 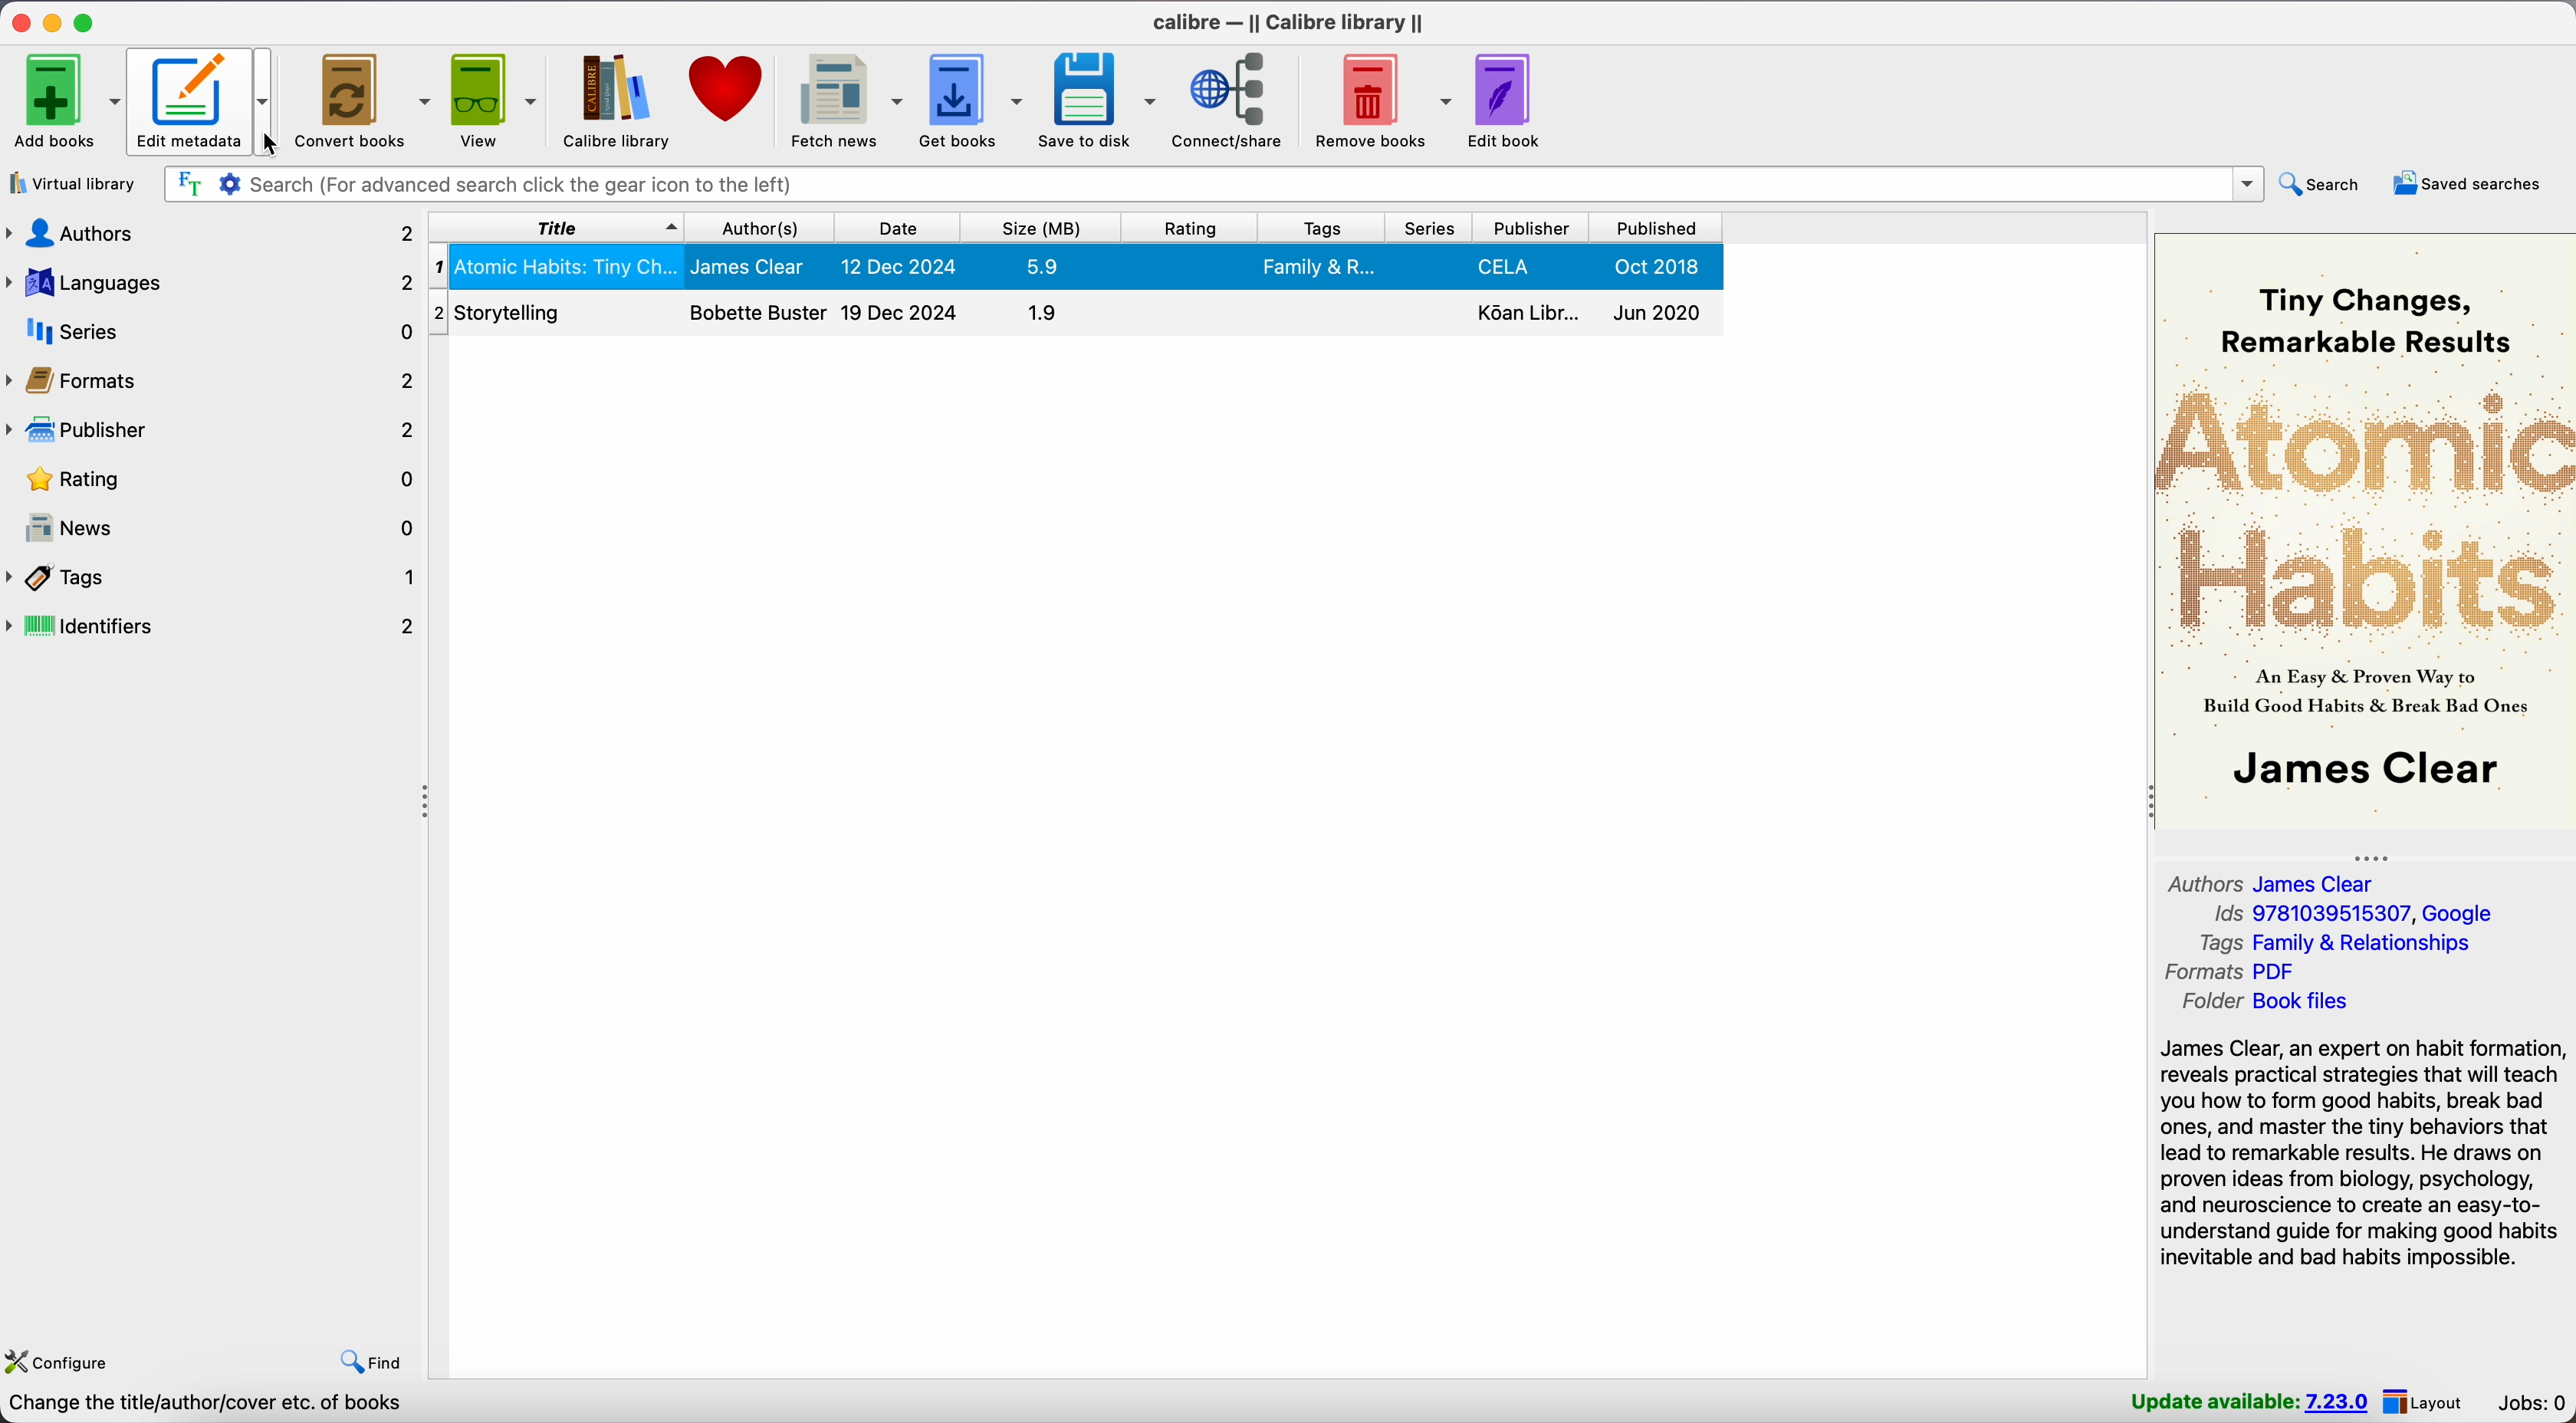 What do you see at coordinates (56, 22) in the screenshot?
I see `minimize Calibre` at bounding box center [56, 22].